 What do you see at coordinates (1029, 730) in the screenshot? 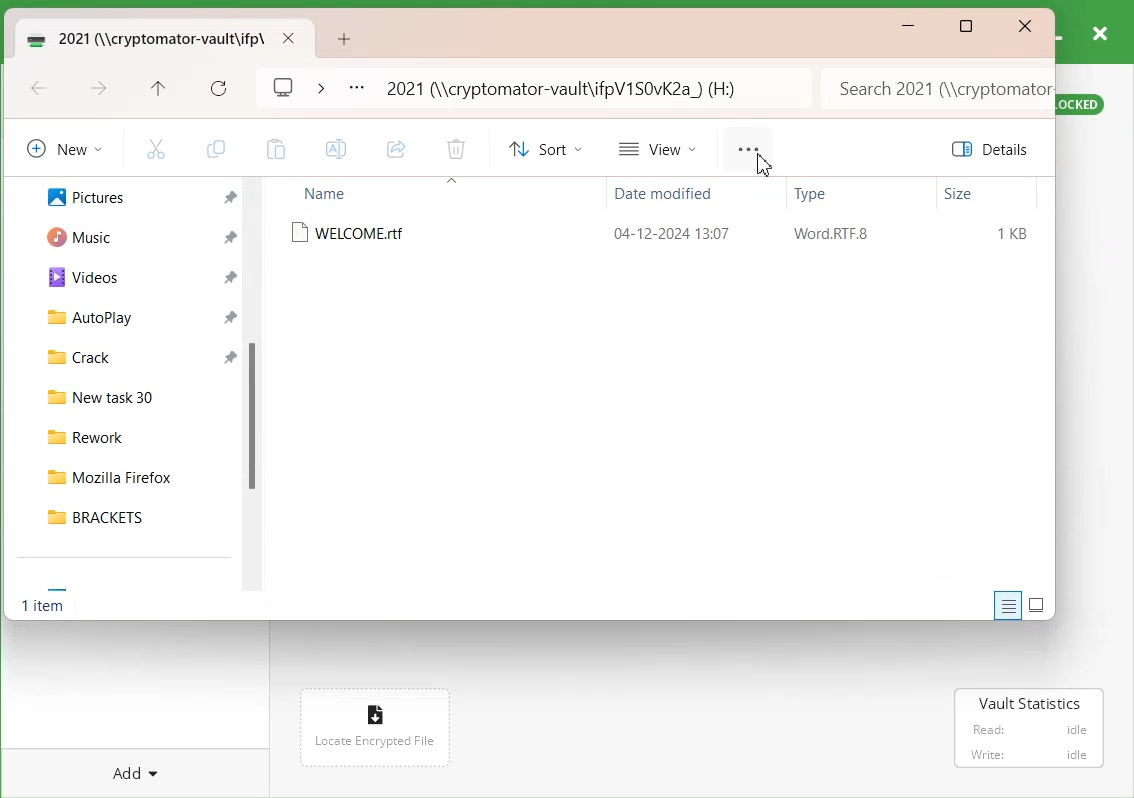
I see `read : Idle` at bounding box center [1029, 730].